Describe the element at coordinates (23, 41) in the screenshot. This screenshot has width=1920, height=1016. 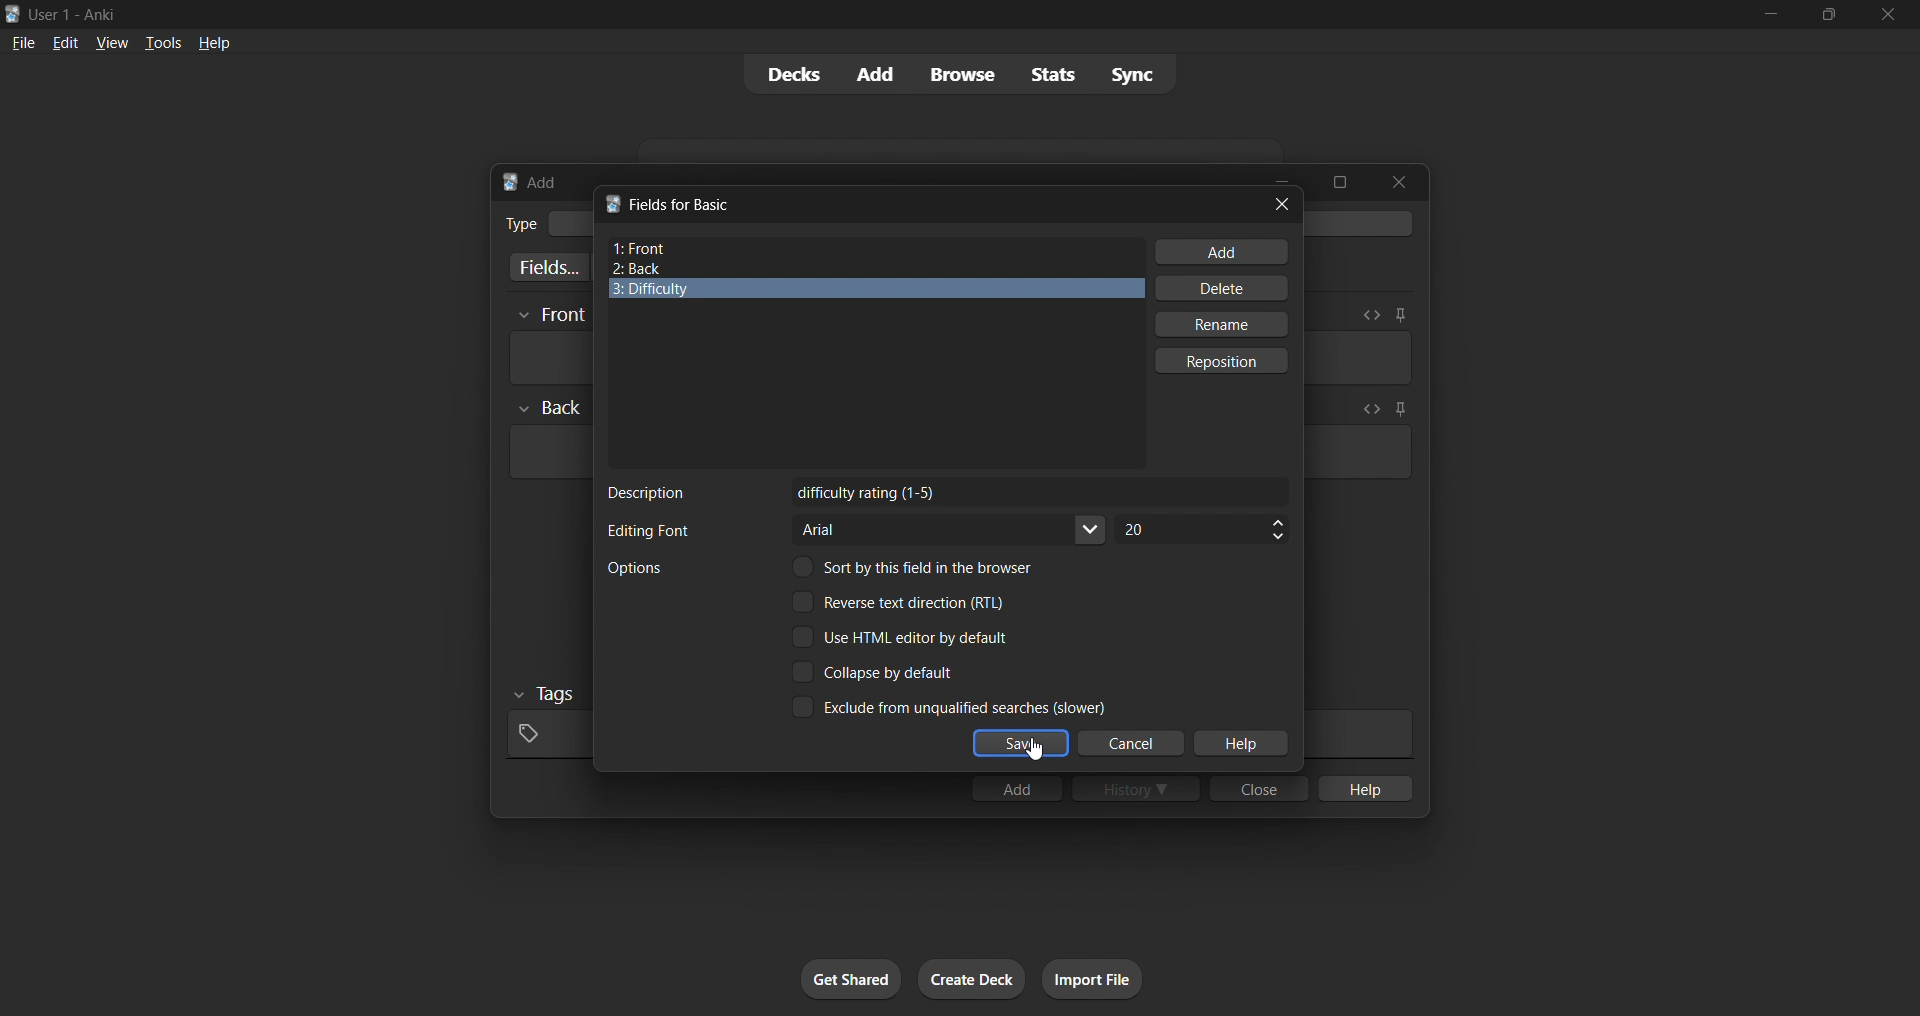
I see `file` at that location.